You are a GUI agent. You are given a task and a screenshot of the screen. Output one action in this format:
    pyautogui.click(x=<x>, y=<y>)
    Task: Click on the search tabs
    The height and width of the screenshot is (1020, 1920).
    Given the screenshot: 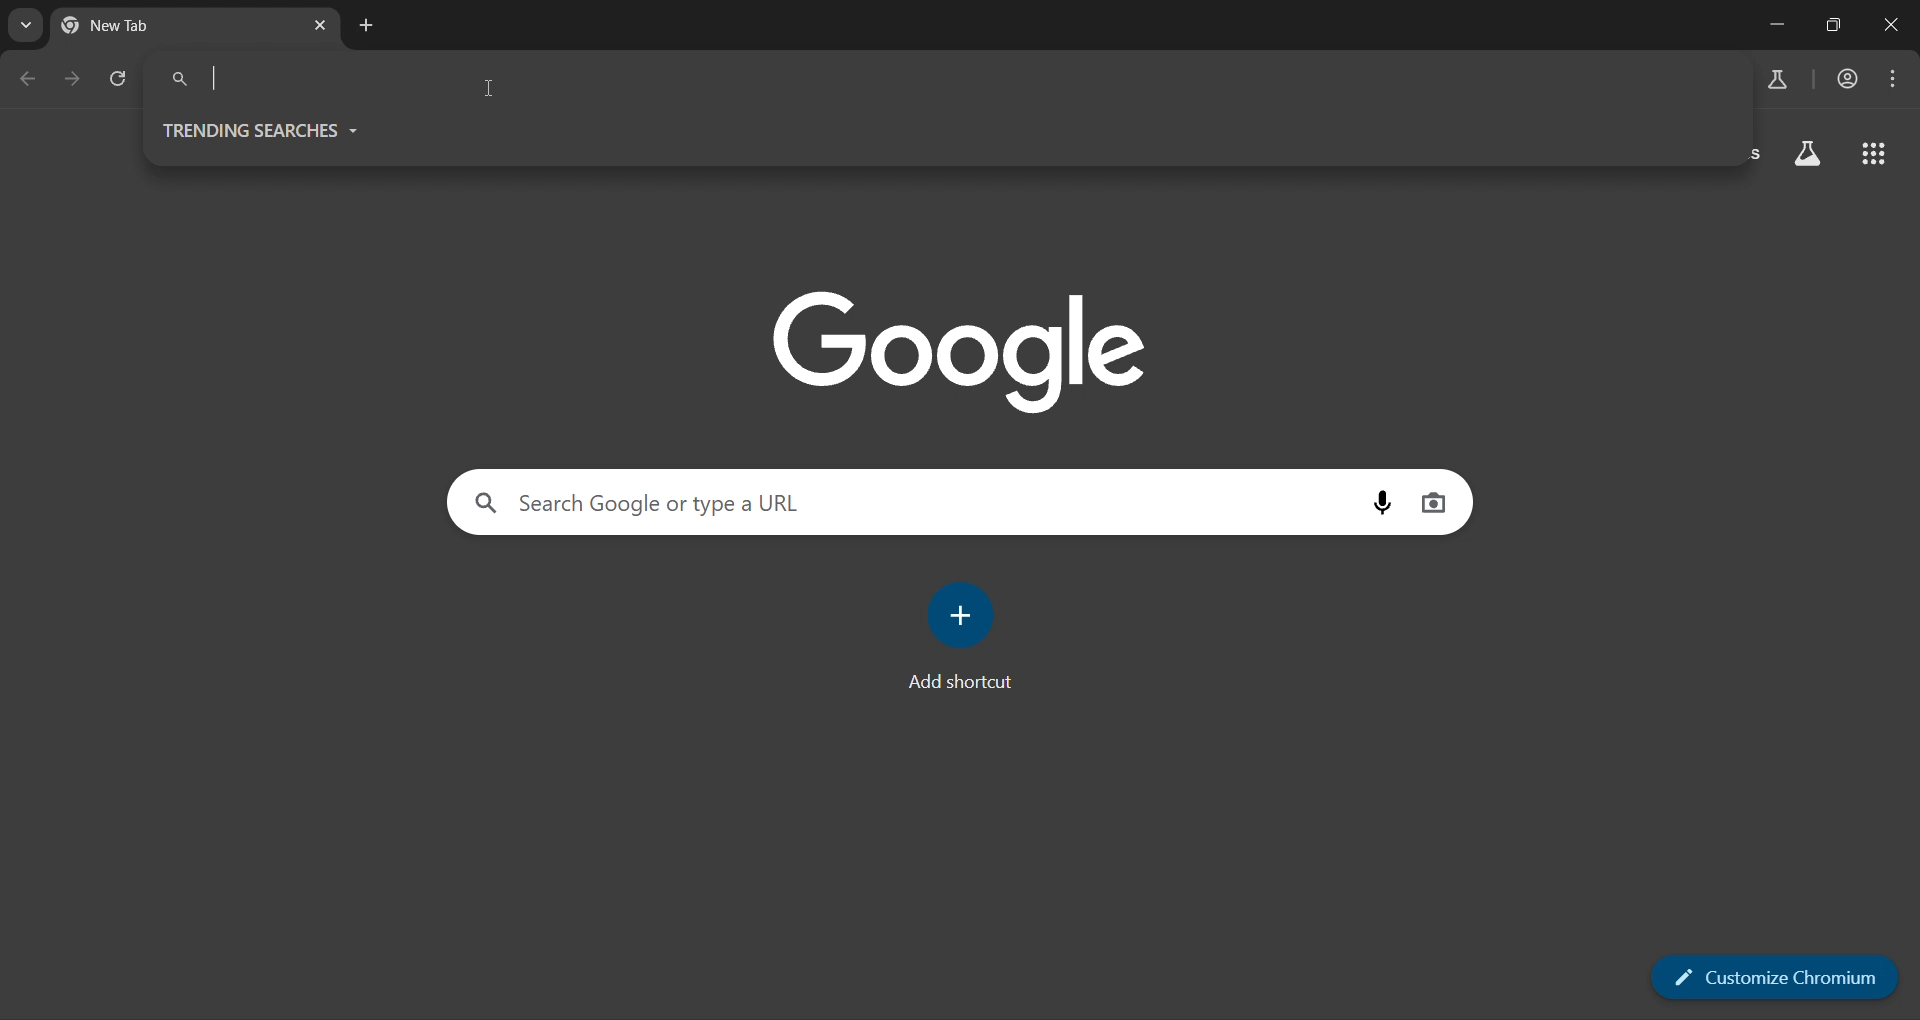 What is the action you would take?
    pyautogui.click(x=27, y=23)
    